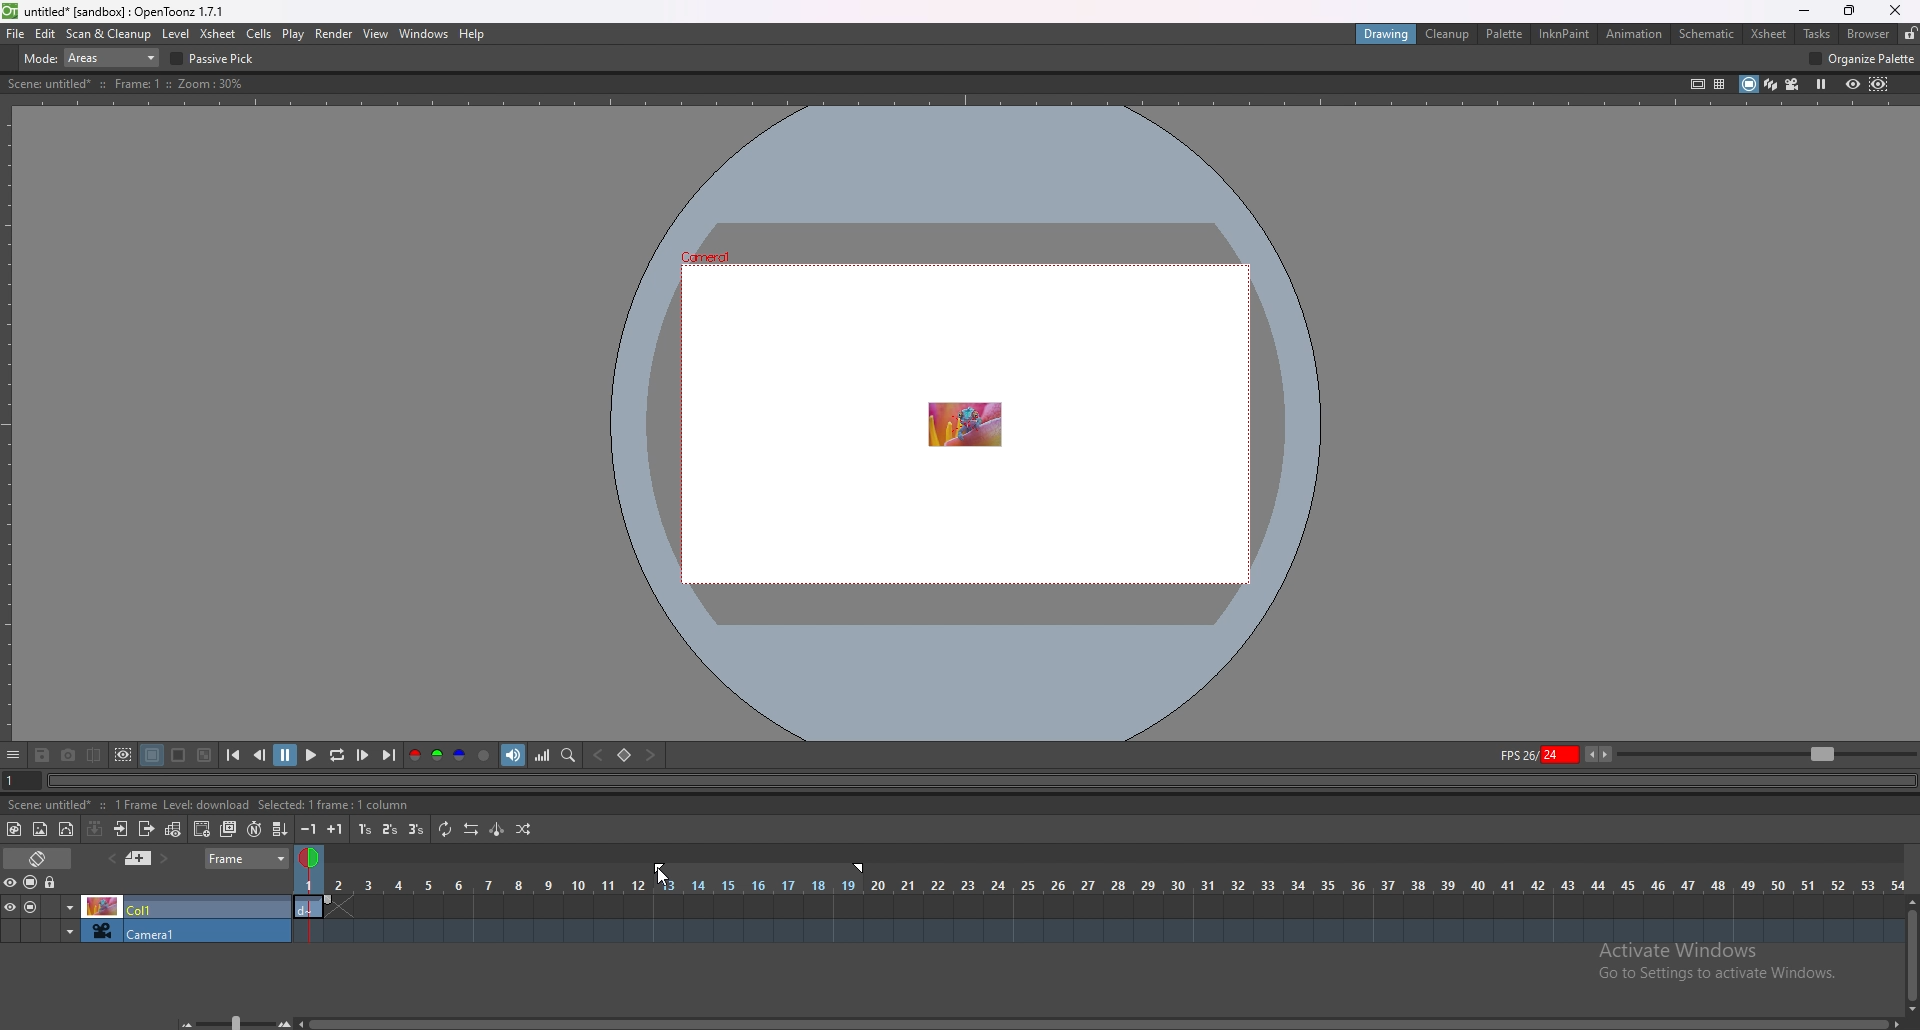 Image resolution: width=1920 pixels, height=1030 pixels. I want to click on random, so click(523, 830).